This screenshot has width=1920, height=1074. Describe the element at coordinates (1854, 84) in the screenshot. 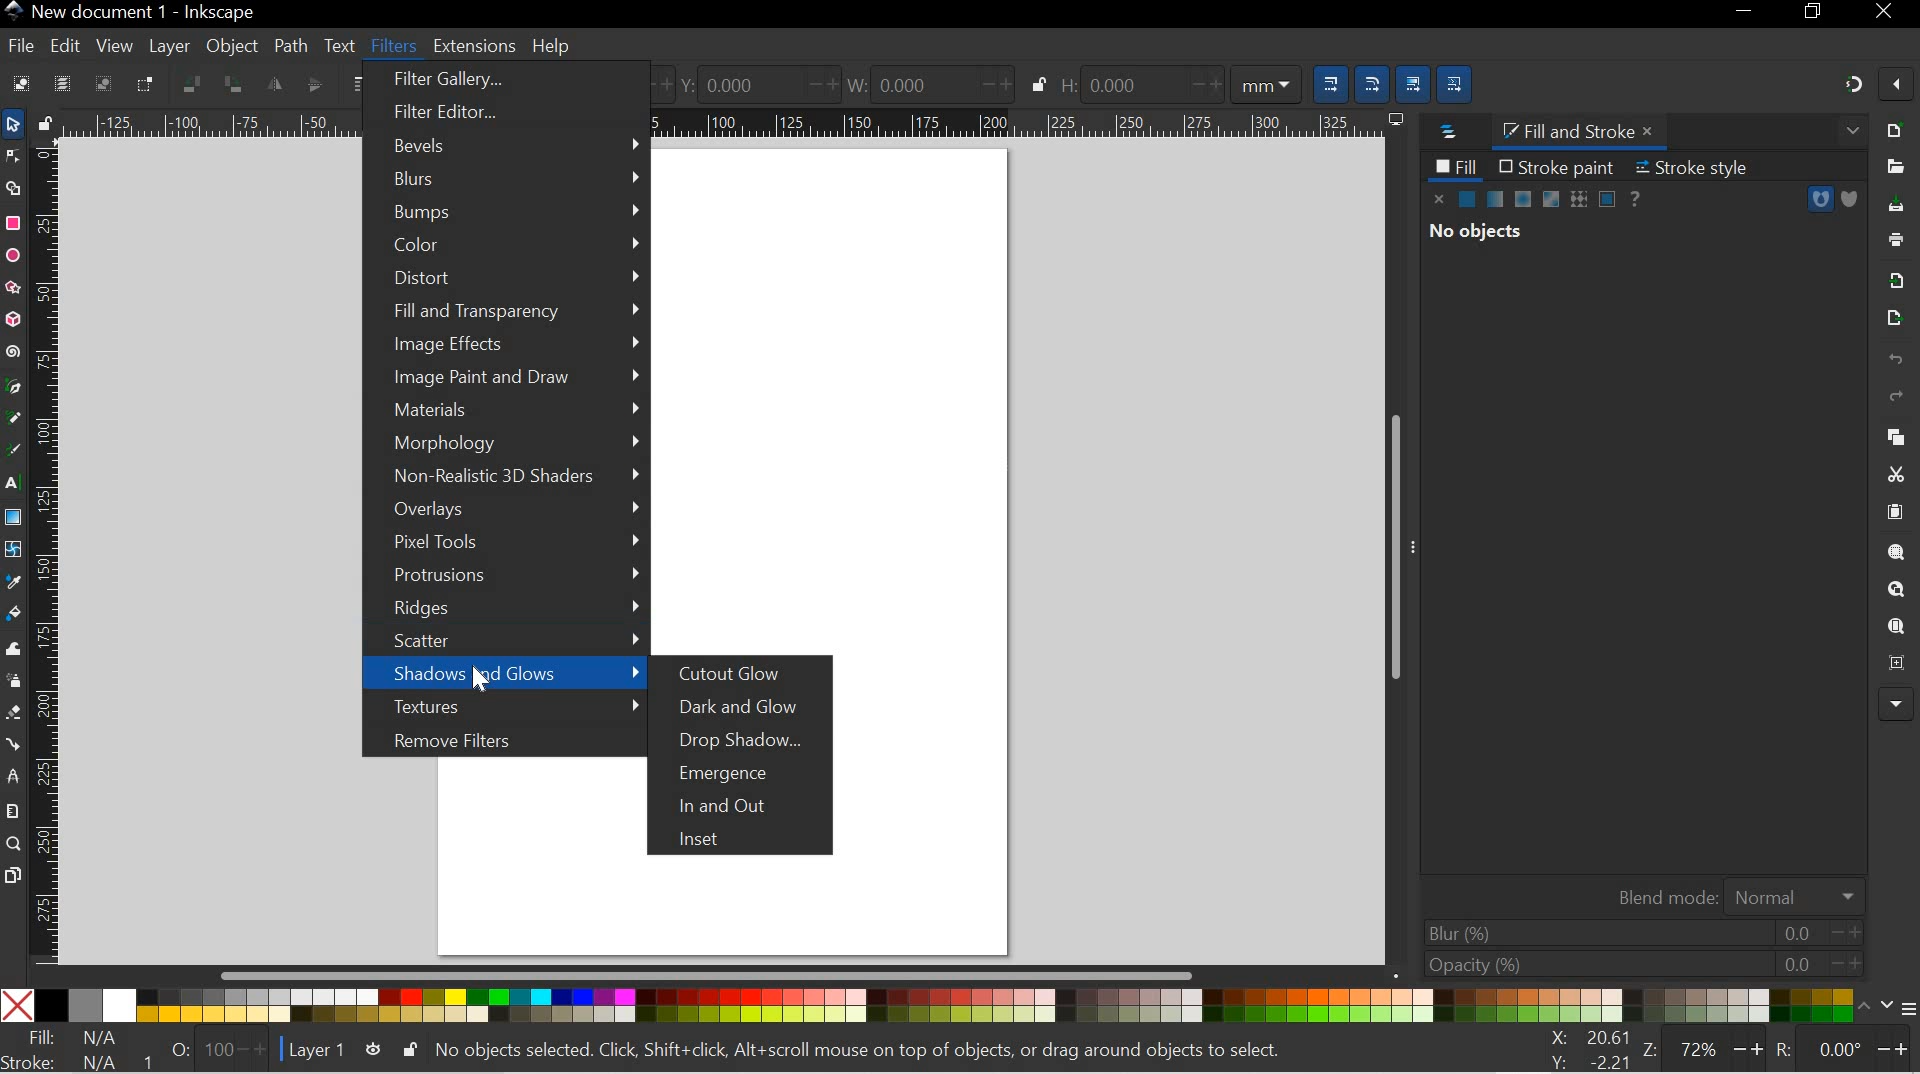

I see `SNAPPING` at that location.